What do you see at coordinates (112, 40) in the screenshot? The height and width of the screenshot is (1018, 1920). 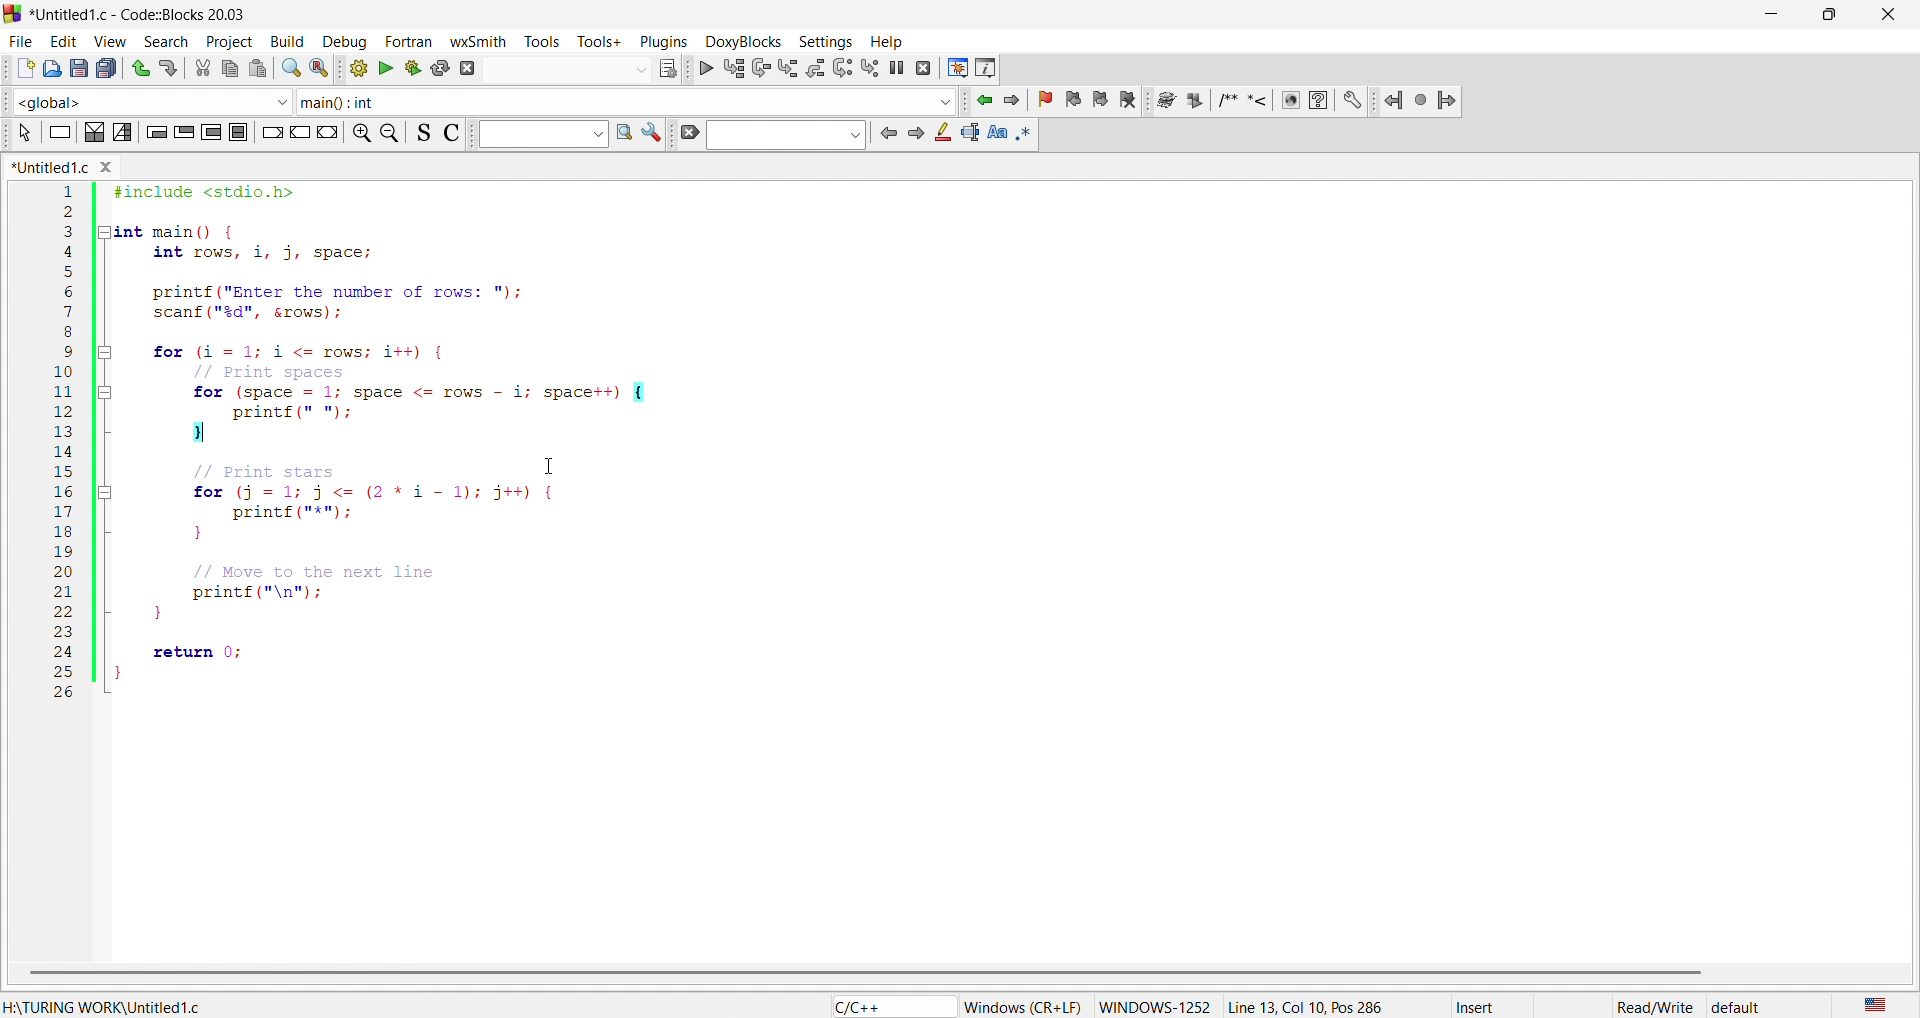 I see `view` at bounding box center [112, 40].